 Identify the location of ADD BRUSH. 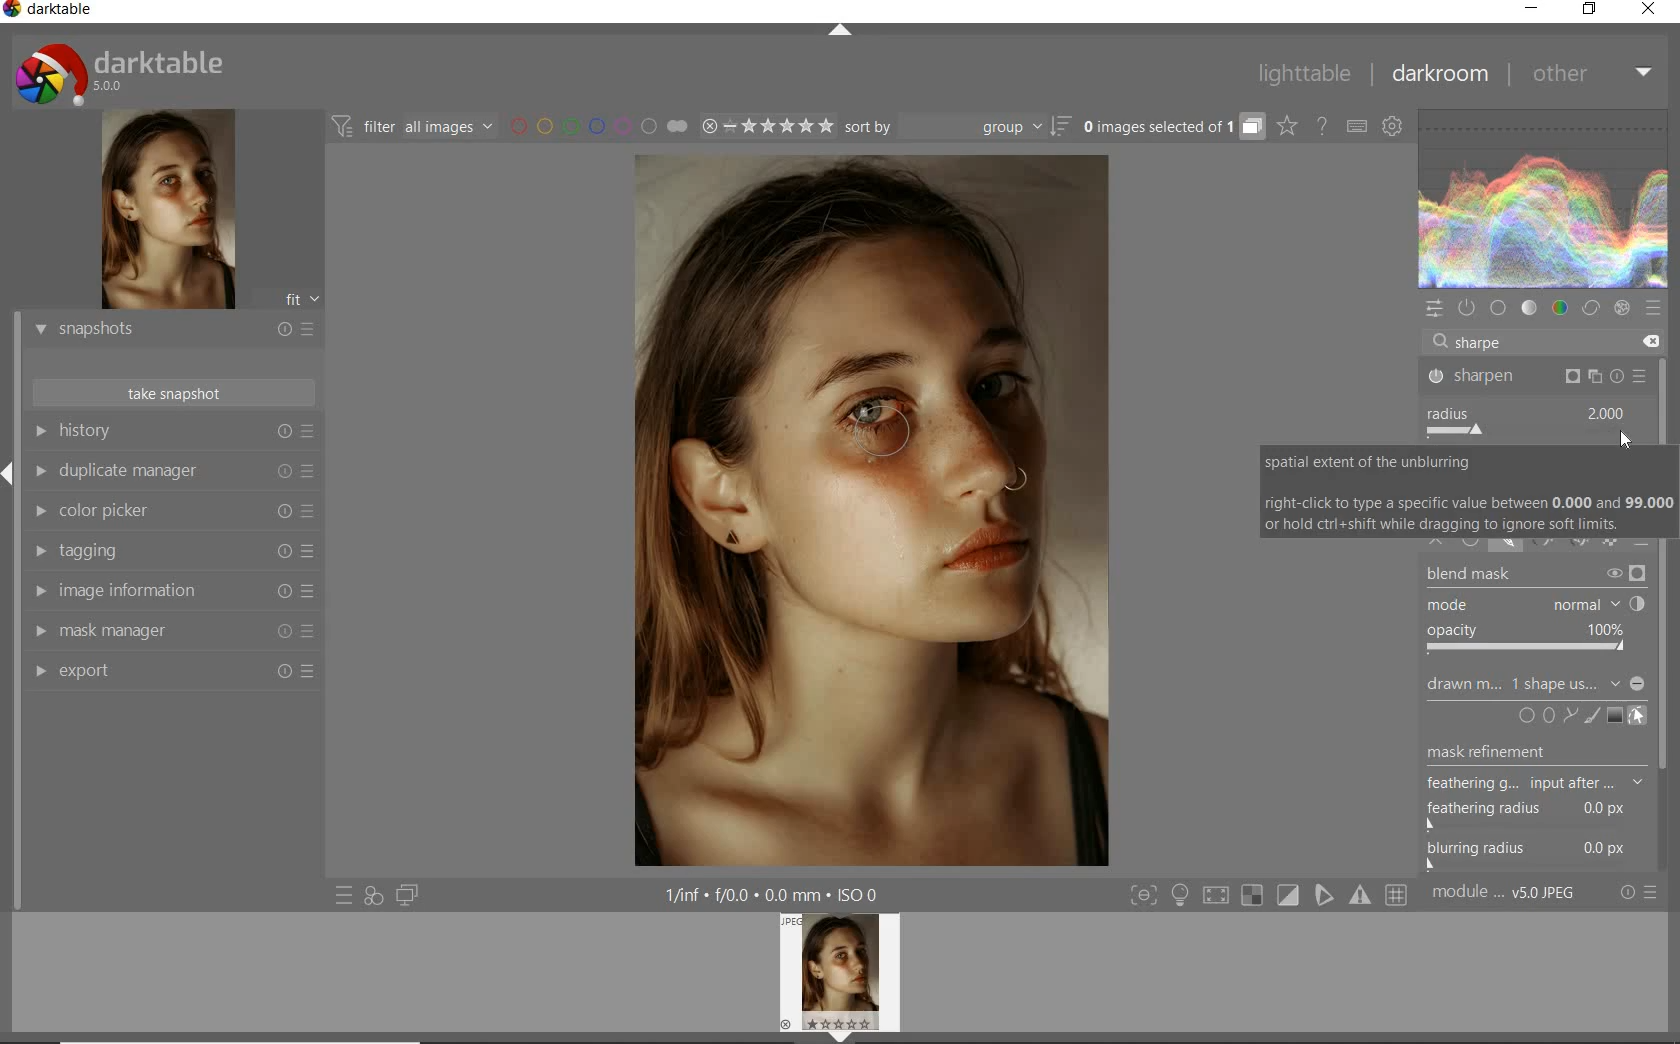
(1594, 715).